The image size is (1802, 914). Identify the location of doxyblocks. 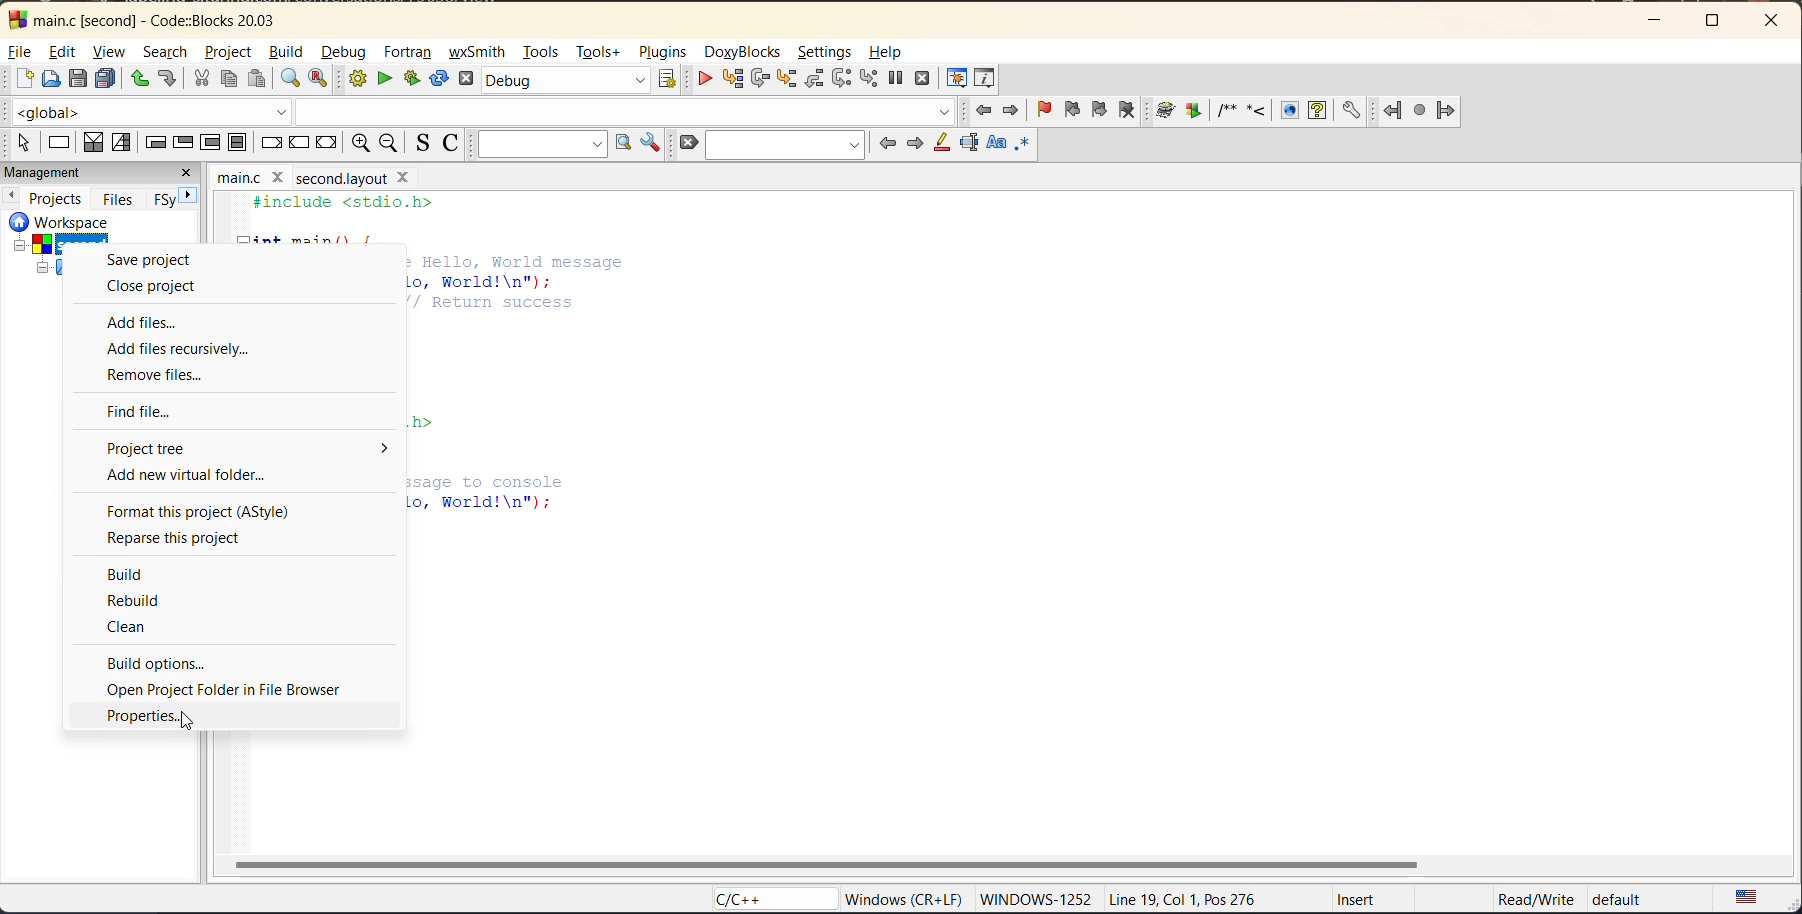
(748, 50).